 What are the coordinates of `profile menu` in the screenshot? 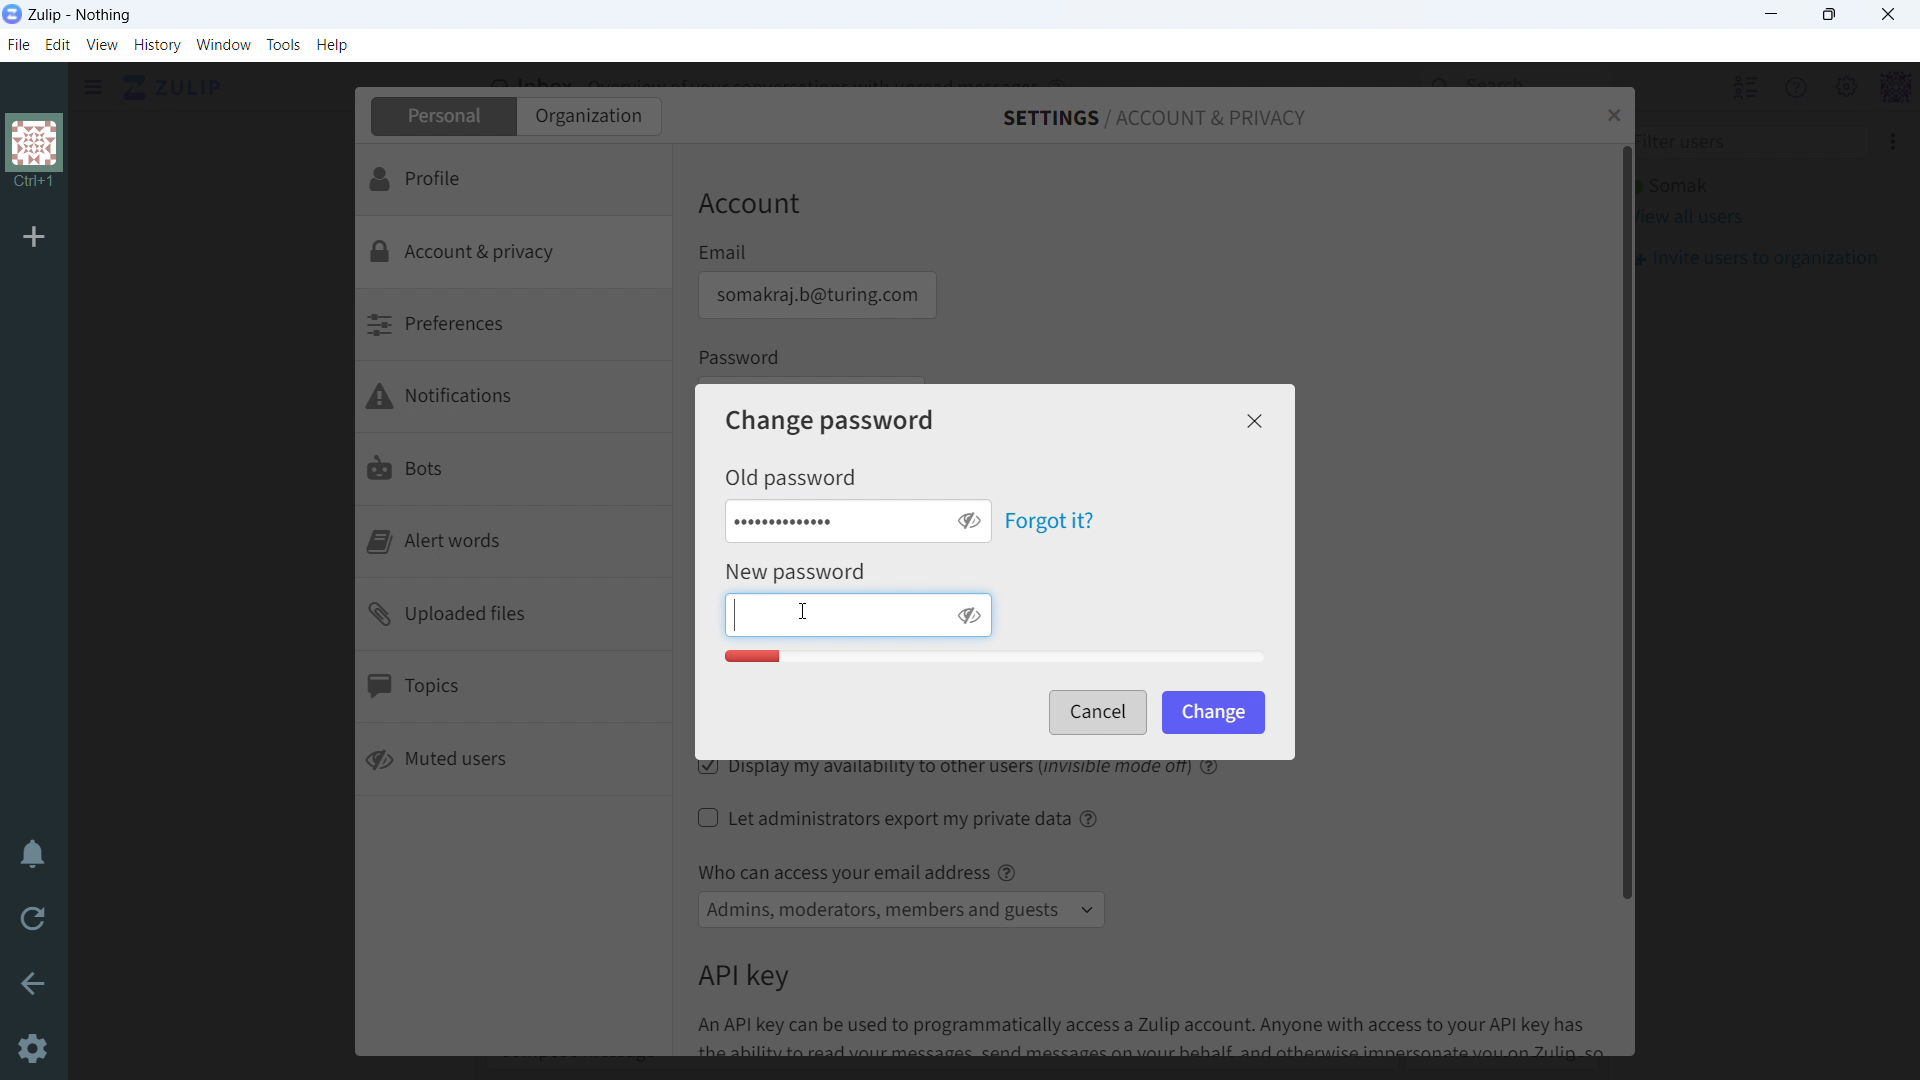 It's located at (1896, 88).